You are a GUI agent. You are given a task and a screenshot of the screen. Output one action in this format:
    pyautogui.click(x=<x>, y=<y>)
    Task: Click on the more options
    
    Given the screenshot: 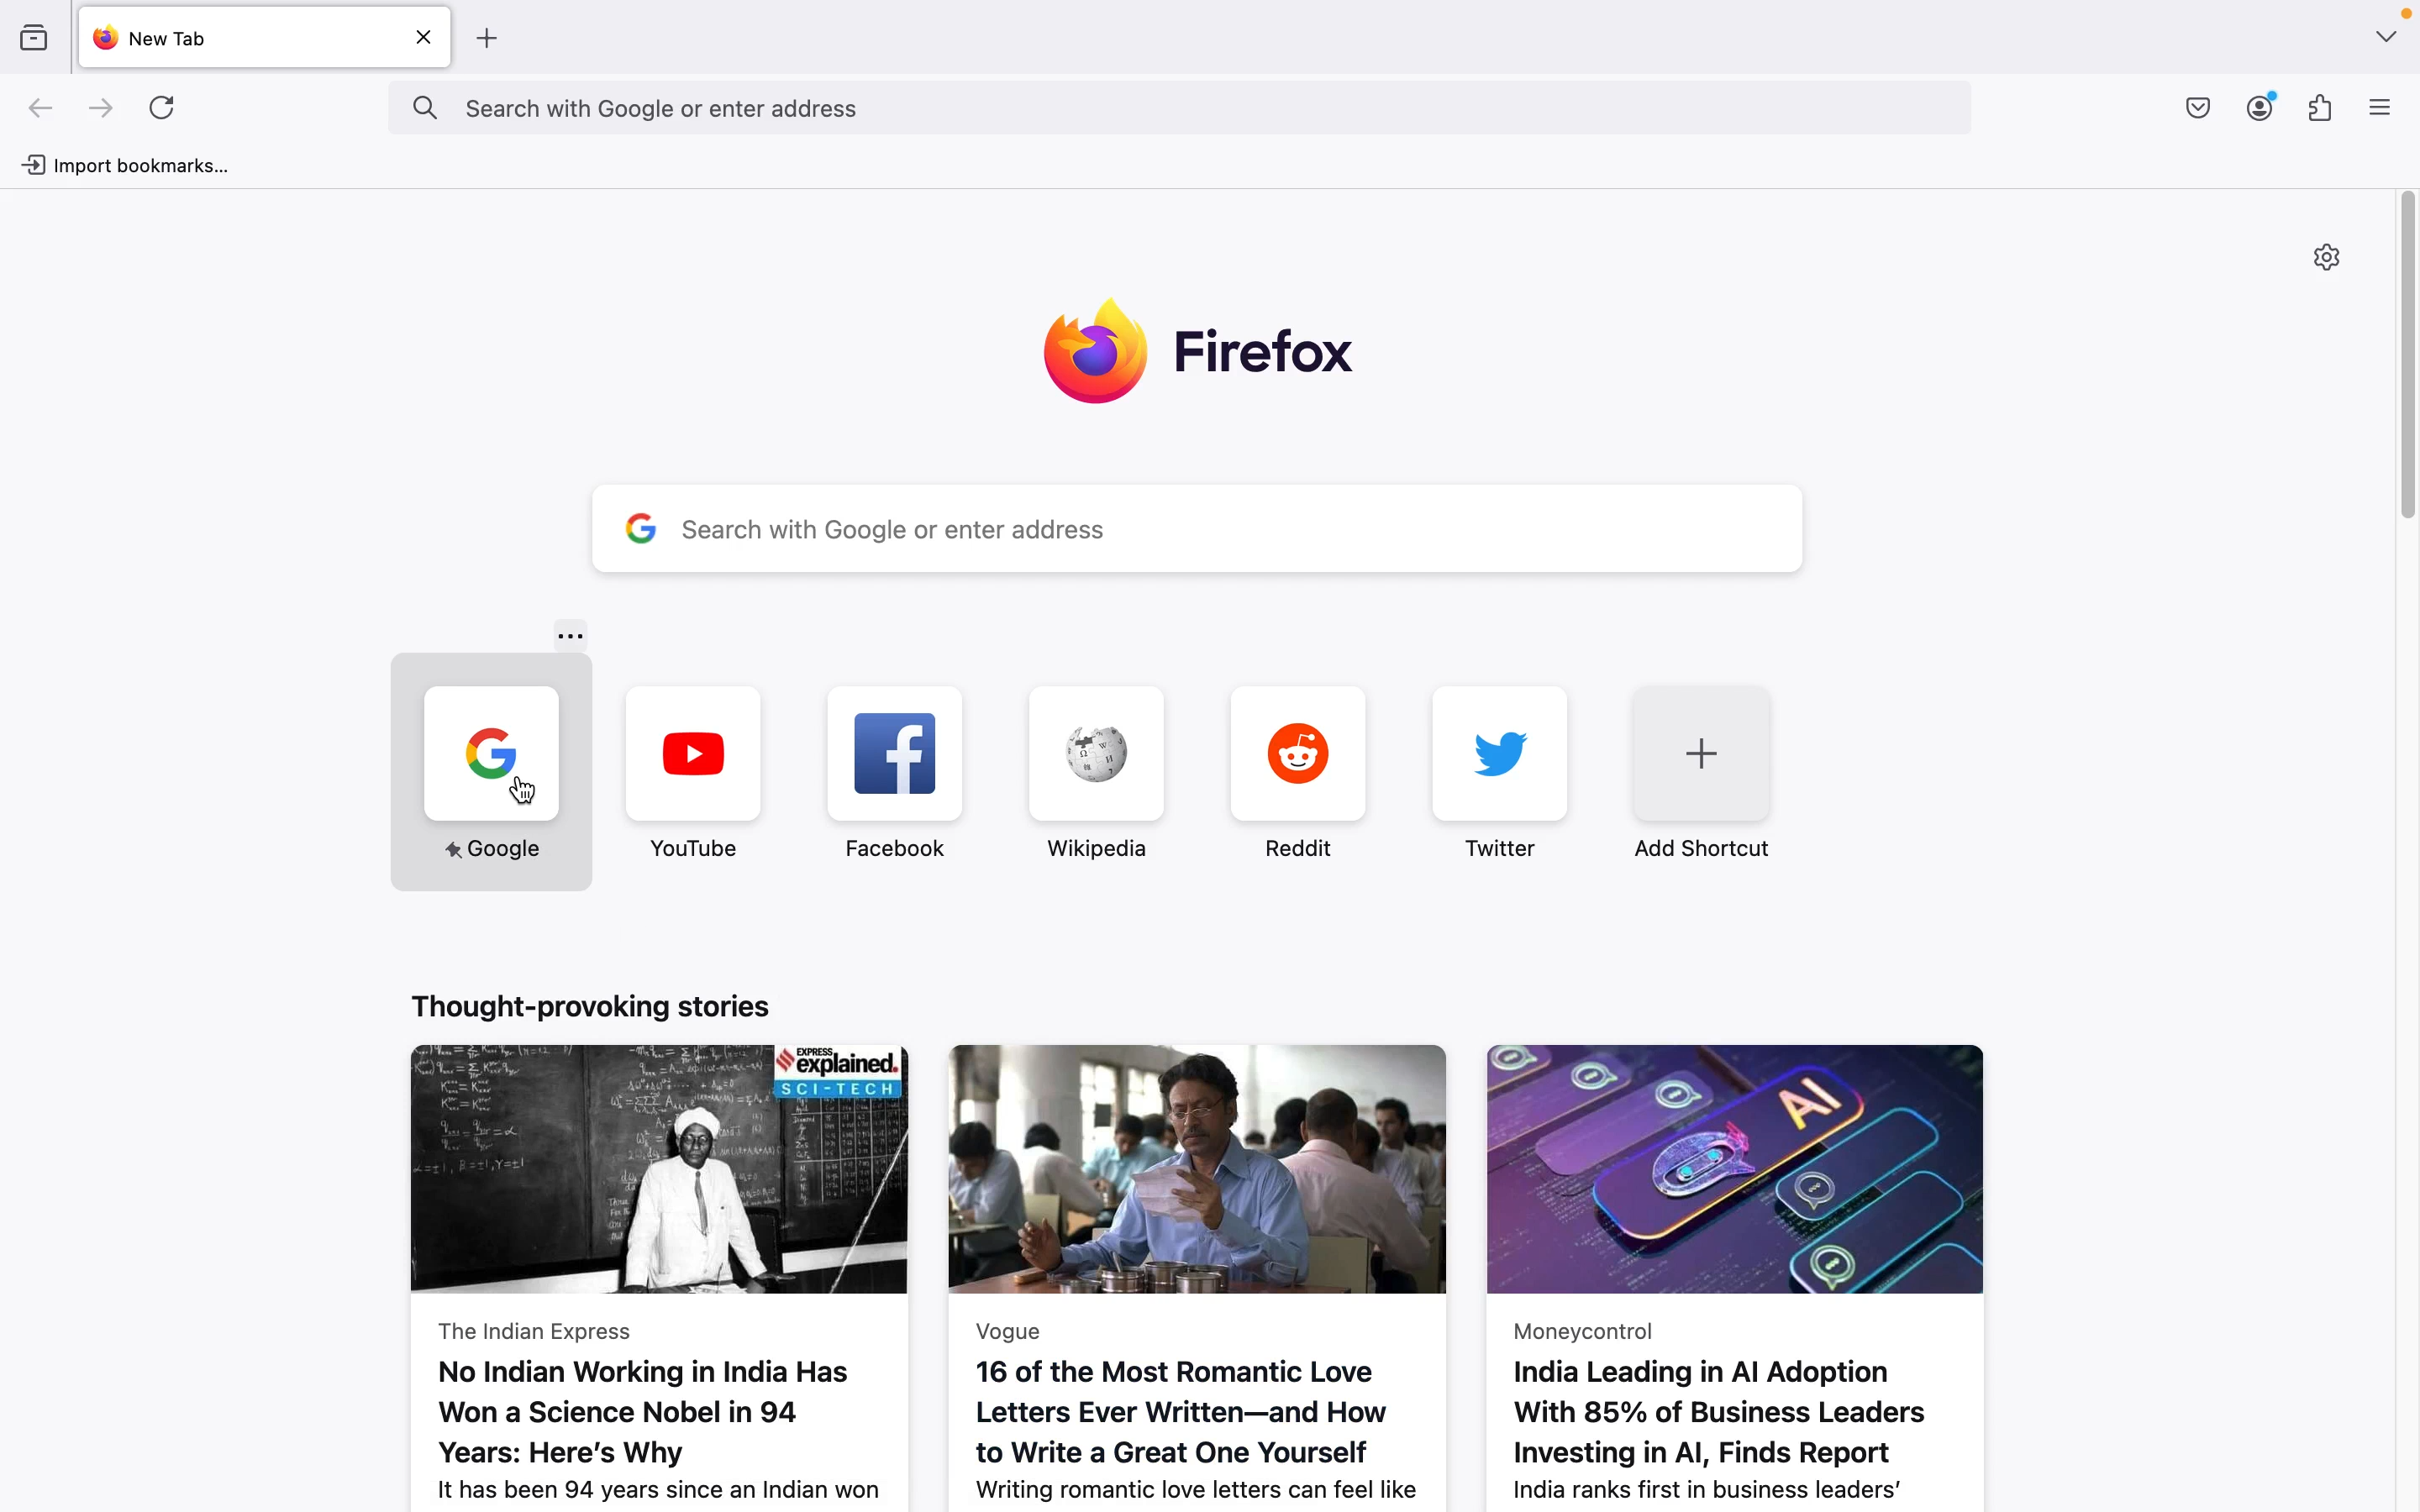 What is the action you would take?
    pyautogui.click(x=568, y=635)
    